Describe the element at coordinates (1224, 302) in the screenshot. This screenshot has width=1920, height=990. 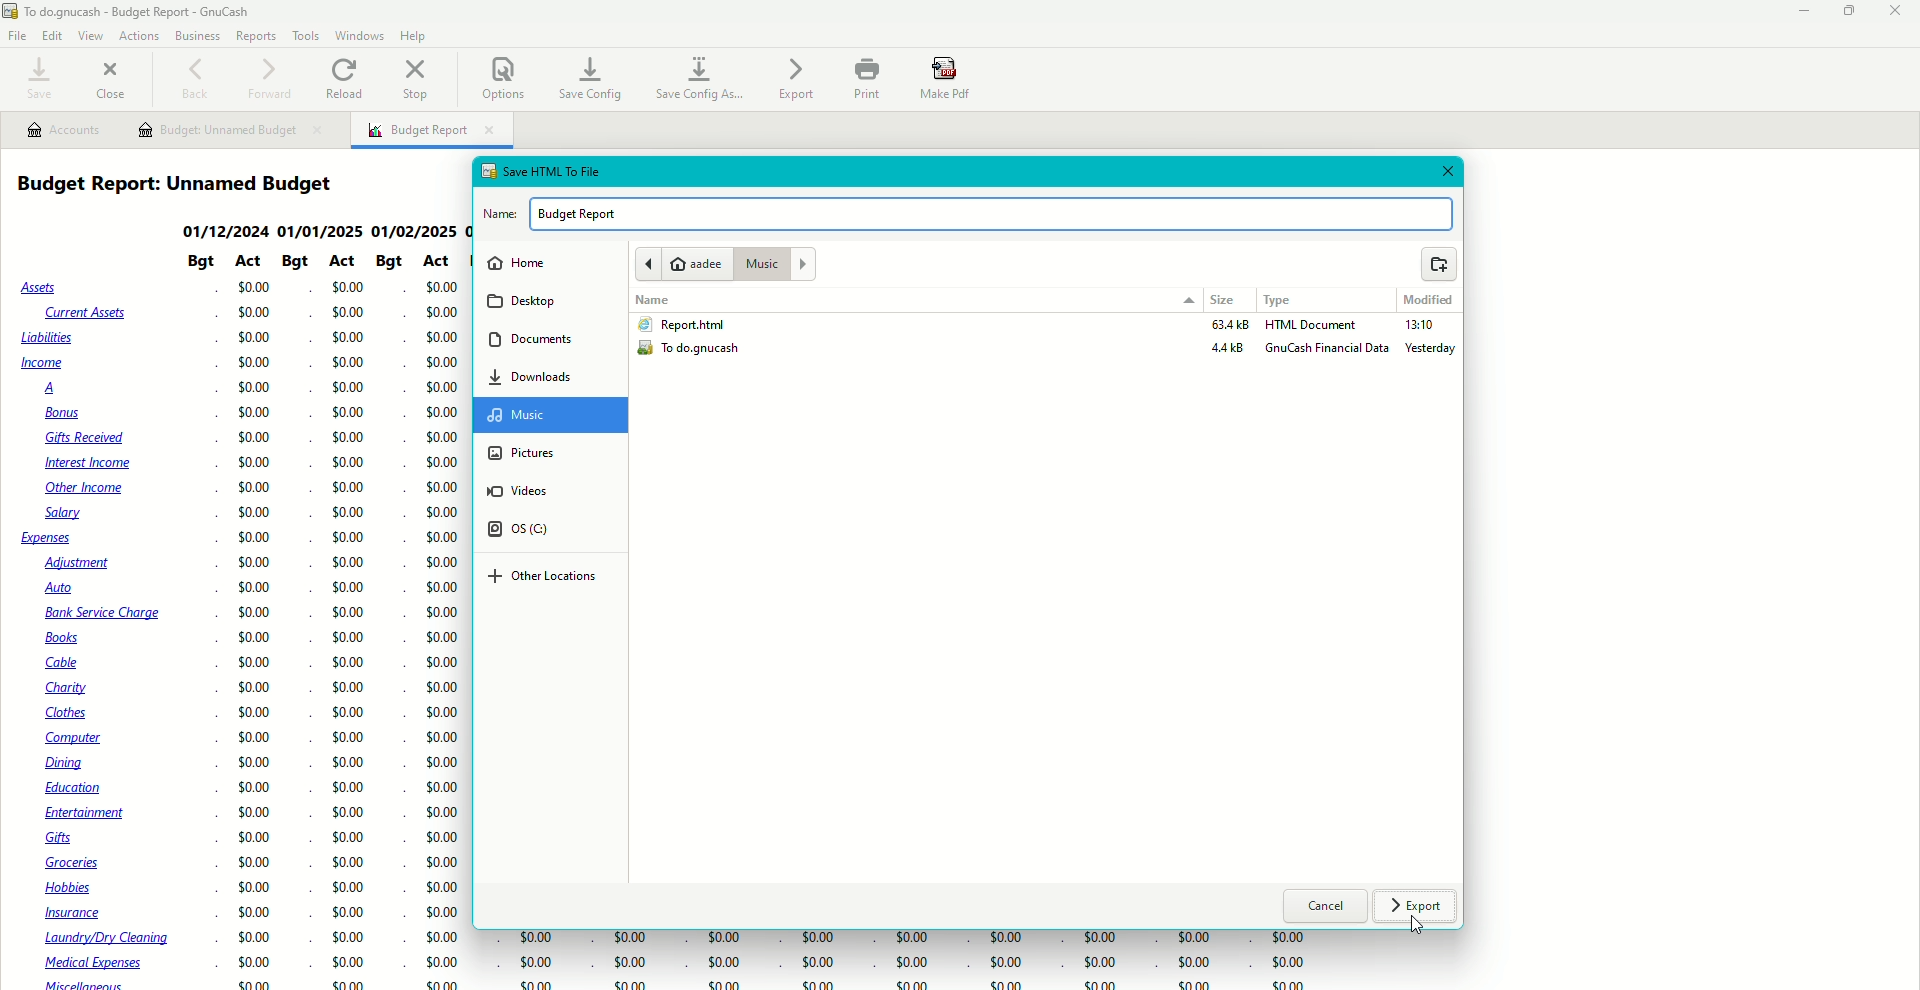
I see `Size` at that location.